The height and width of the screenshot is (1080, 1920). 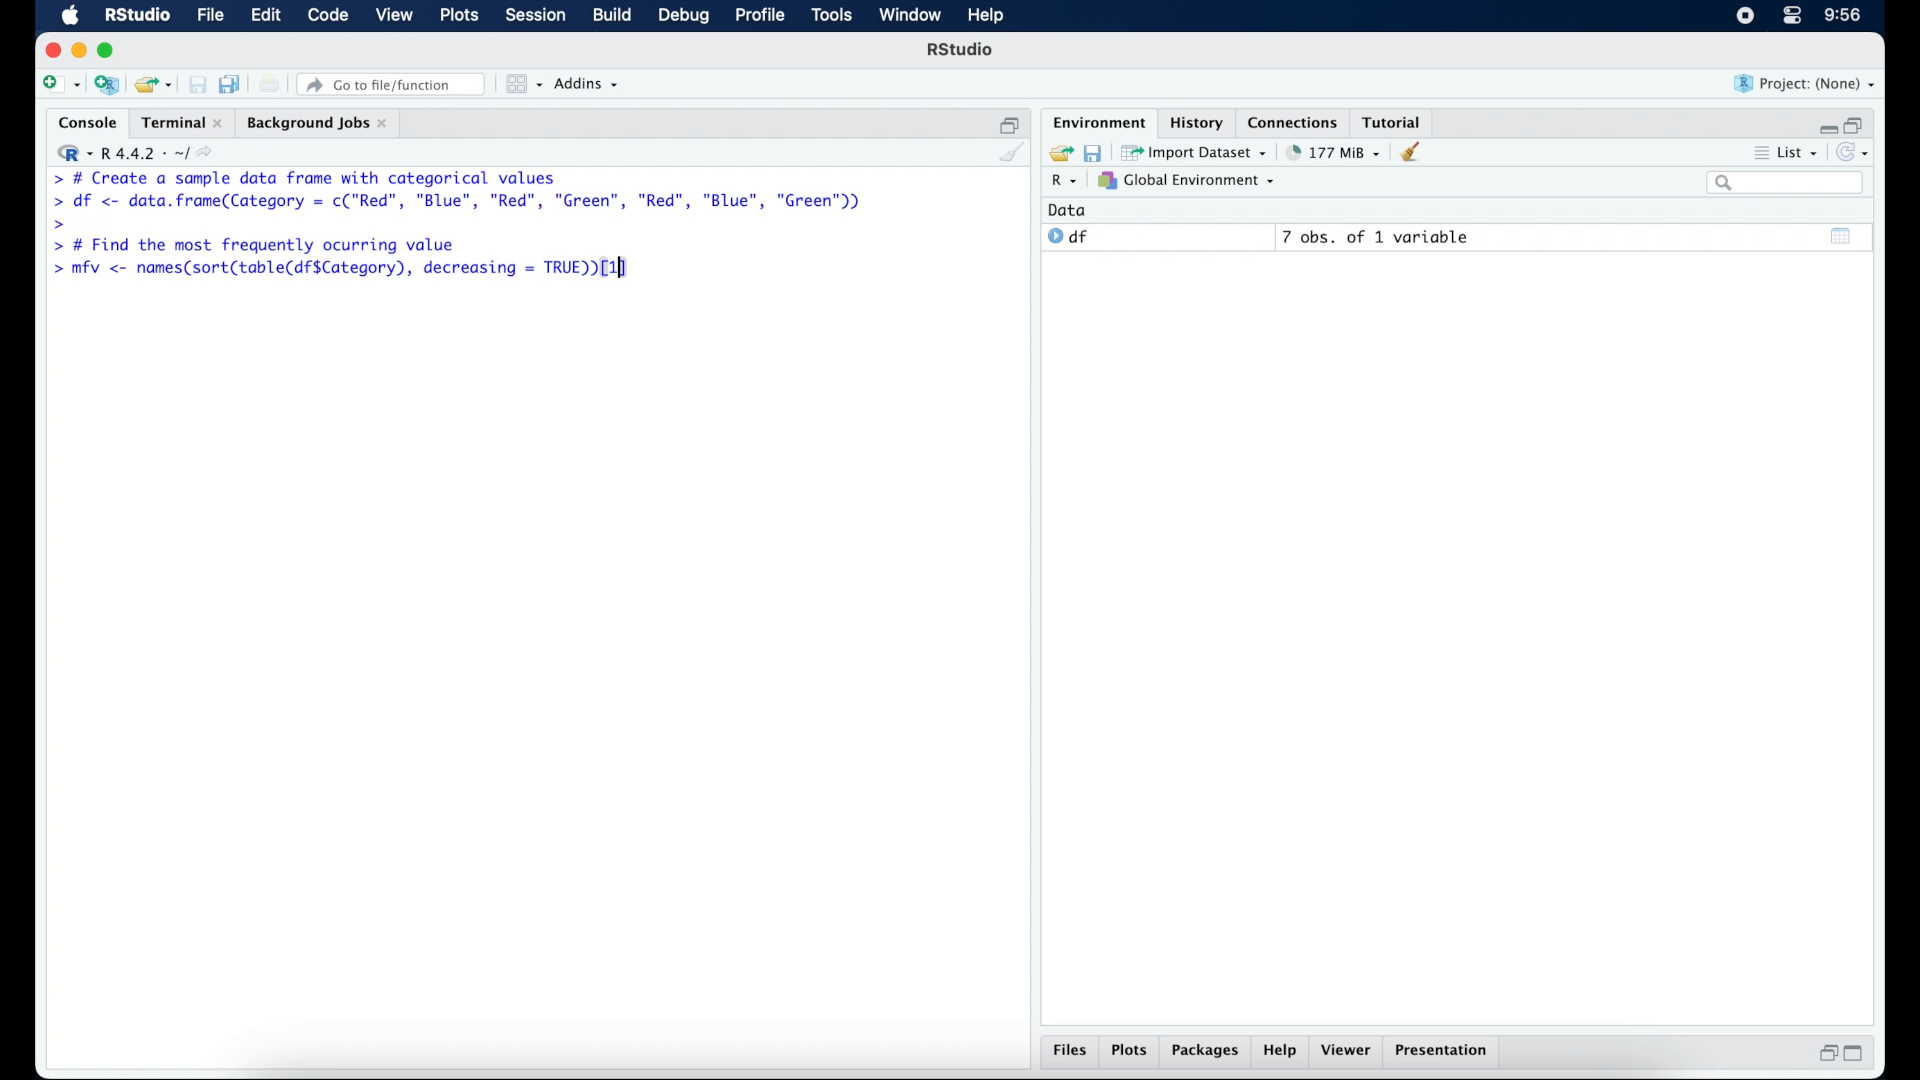 I want to click on addins, so click(x=589, y=85).